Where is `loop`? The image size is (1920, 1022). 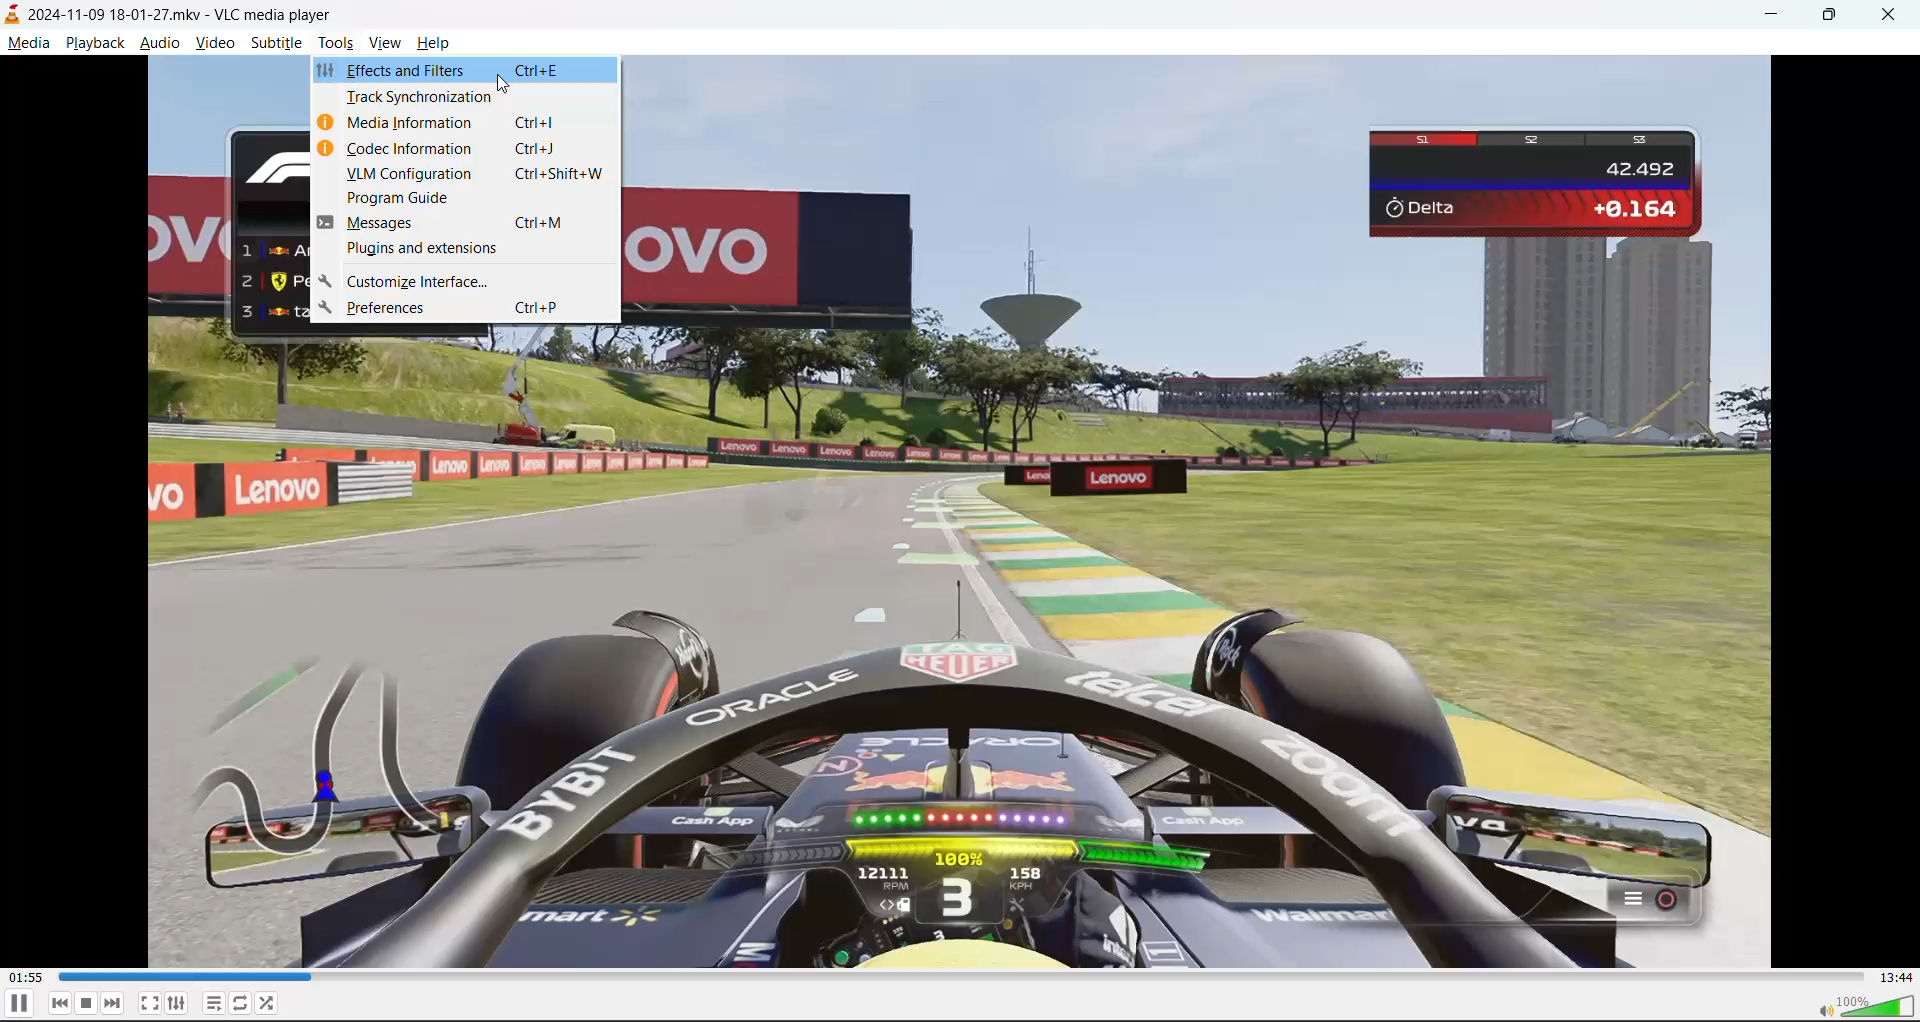 loop is located at coordinates (238, 1006).